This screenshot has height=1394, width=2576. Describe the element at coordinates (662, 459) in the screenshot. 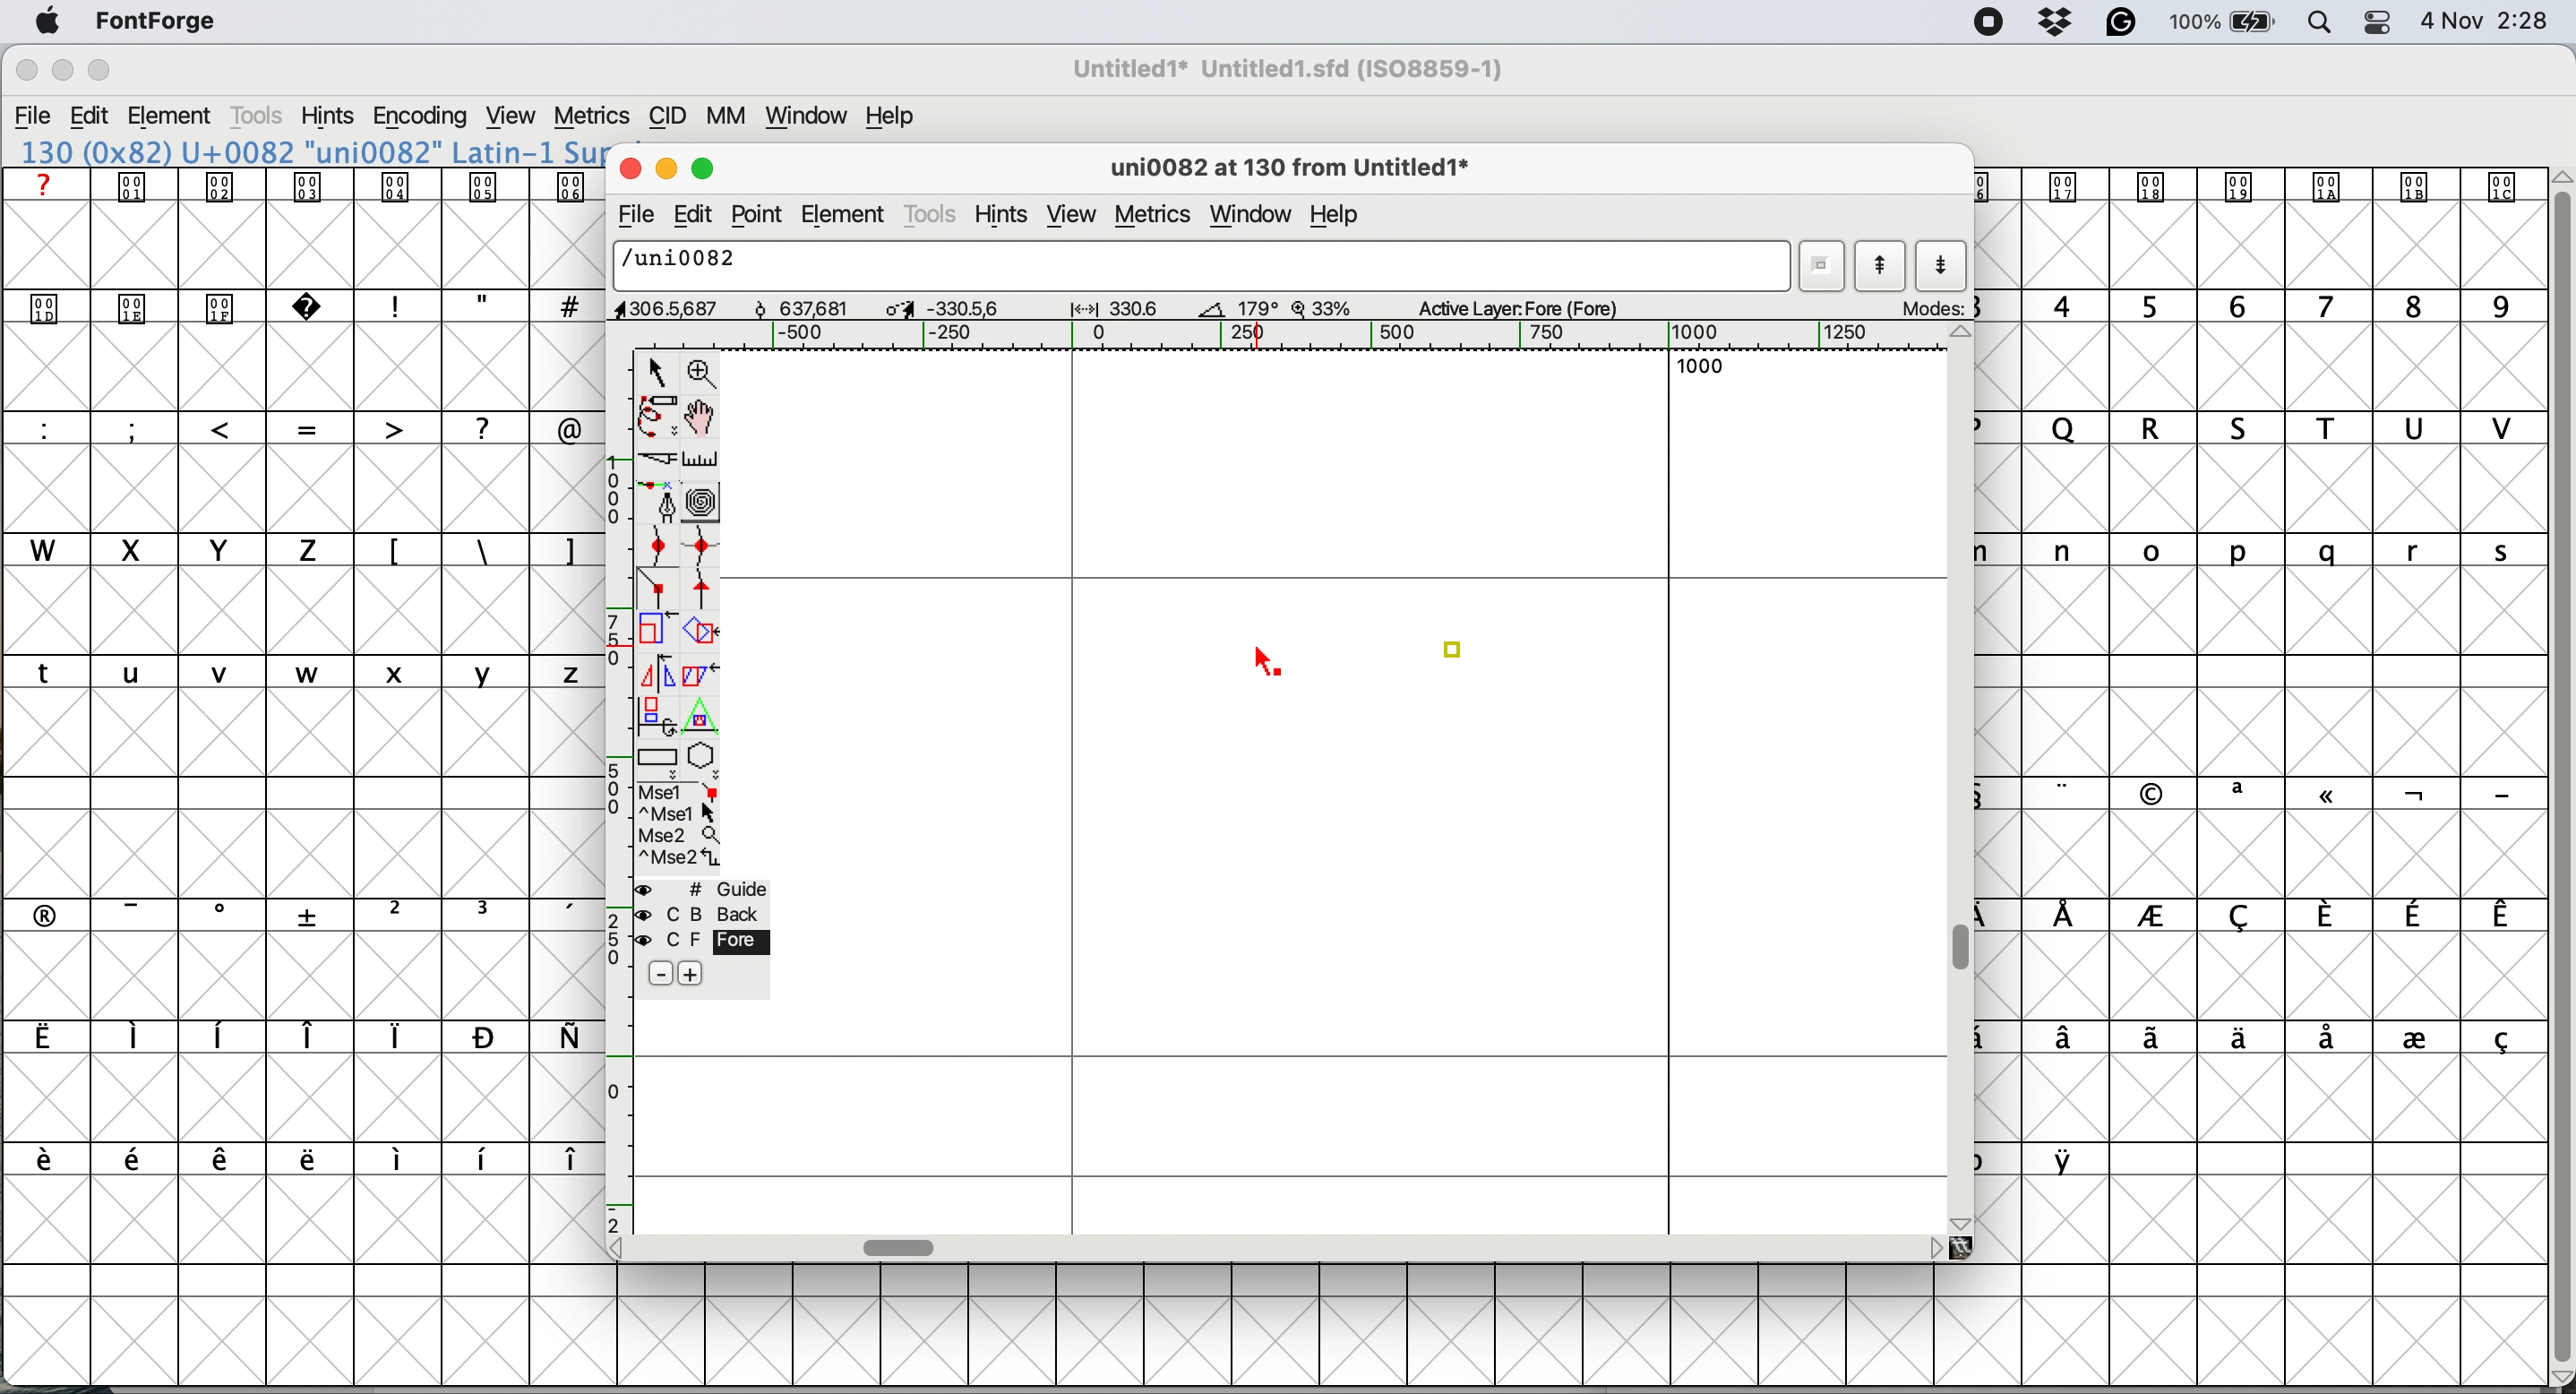

I see `cut splines in two` at that location.